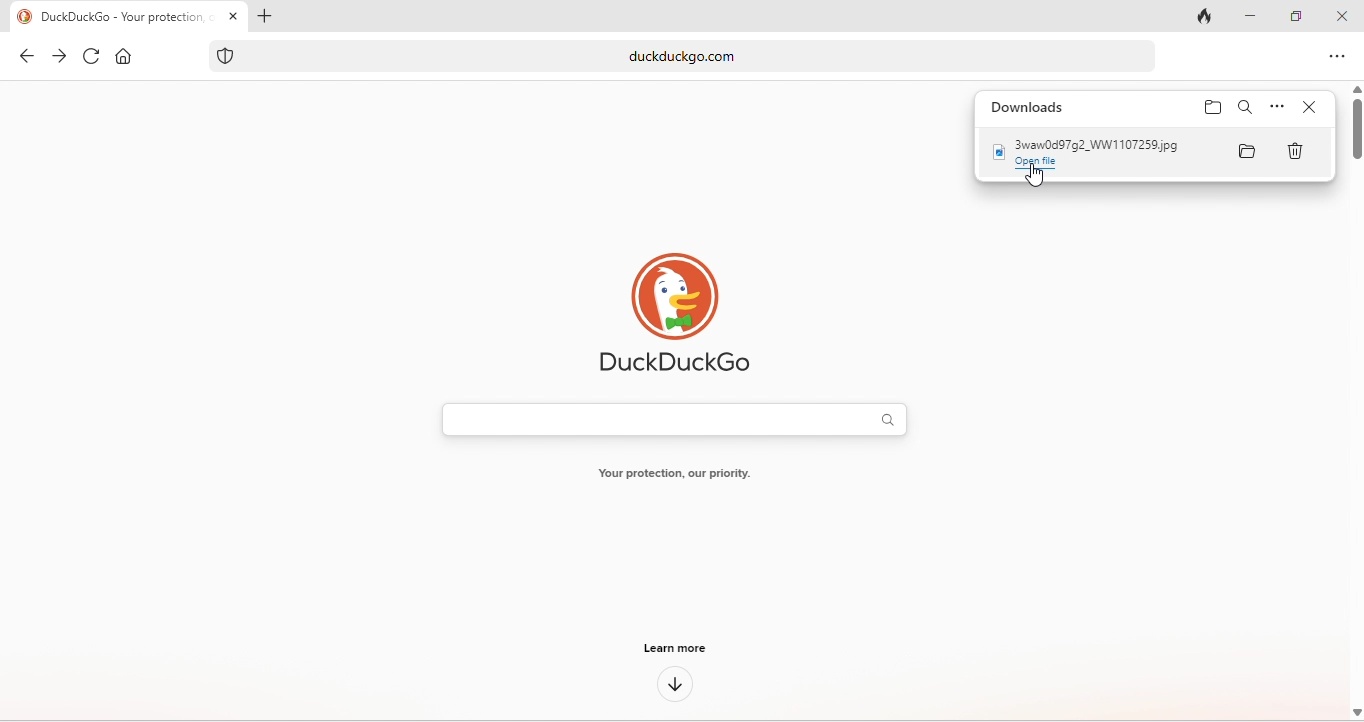  Describe the element at coordinates (1035, 179) in the screenshot. I see `cursor movement` at that location.